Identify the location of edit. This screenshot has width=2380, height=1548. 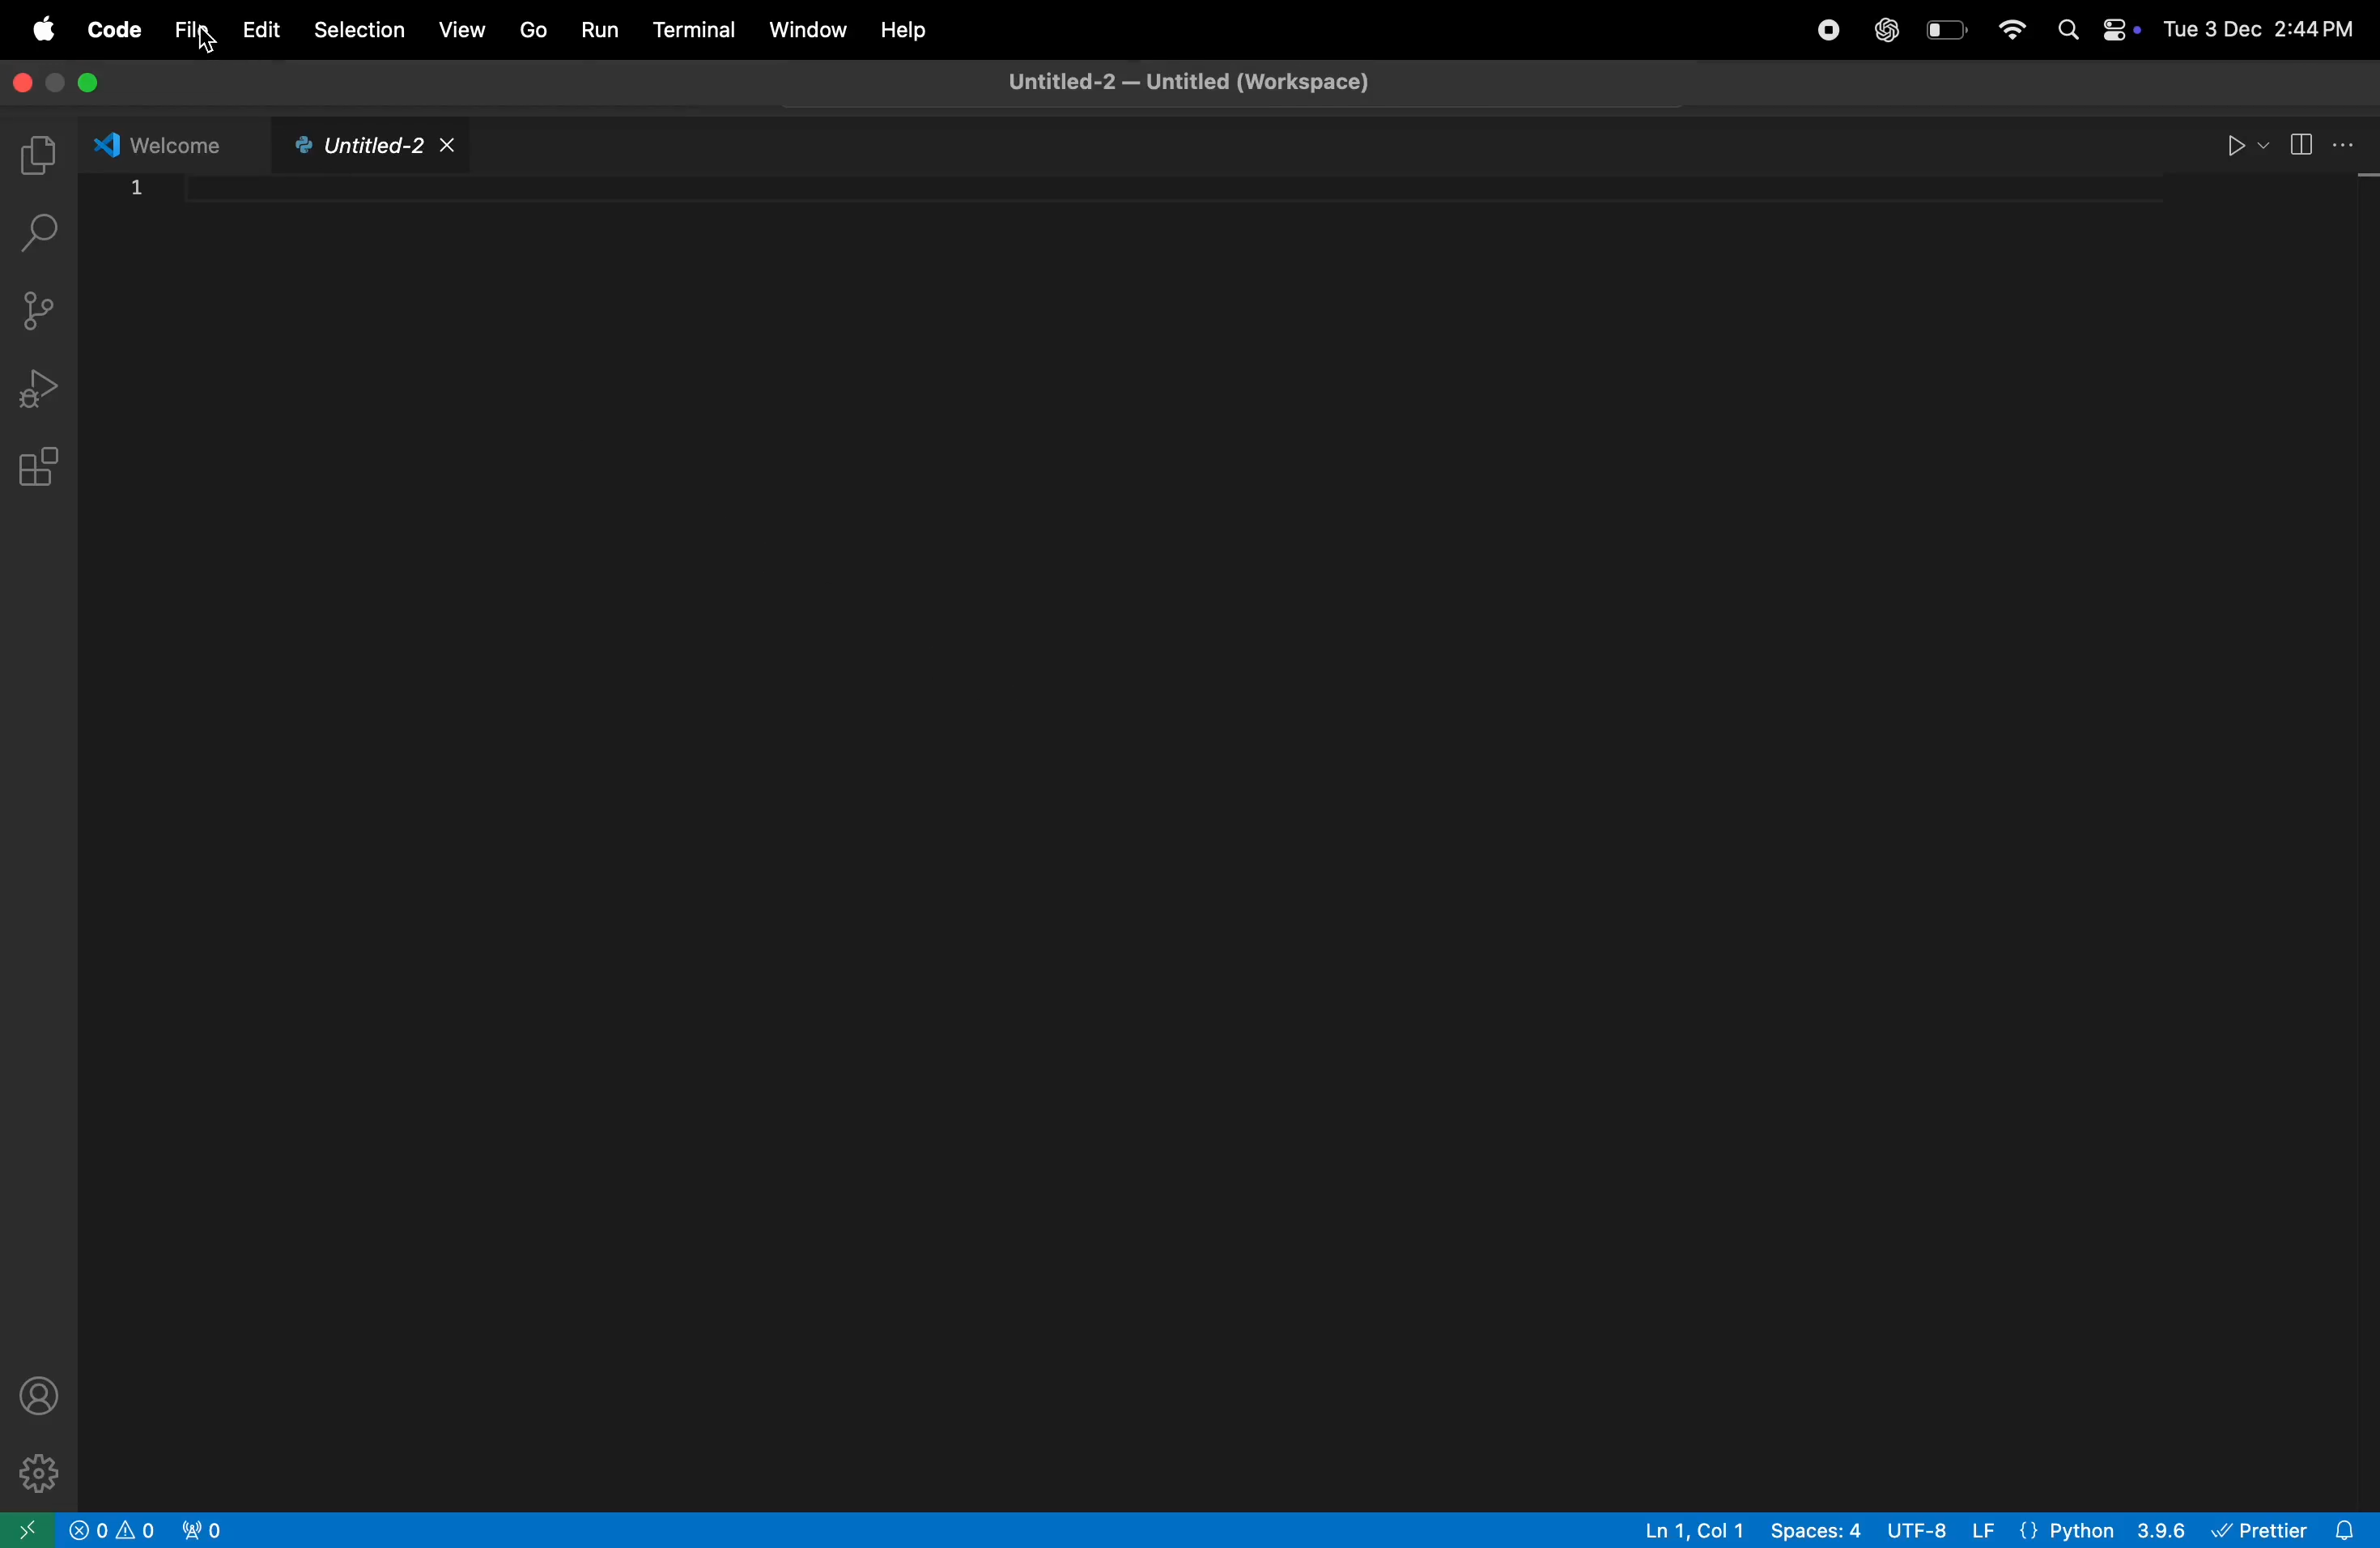
(258, 28).